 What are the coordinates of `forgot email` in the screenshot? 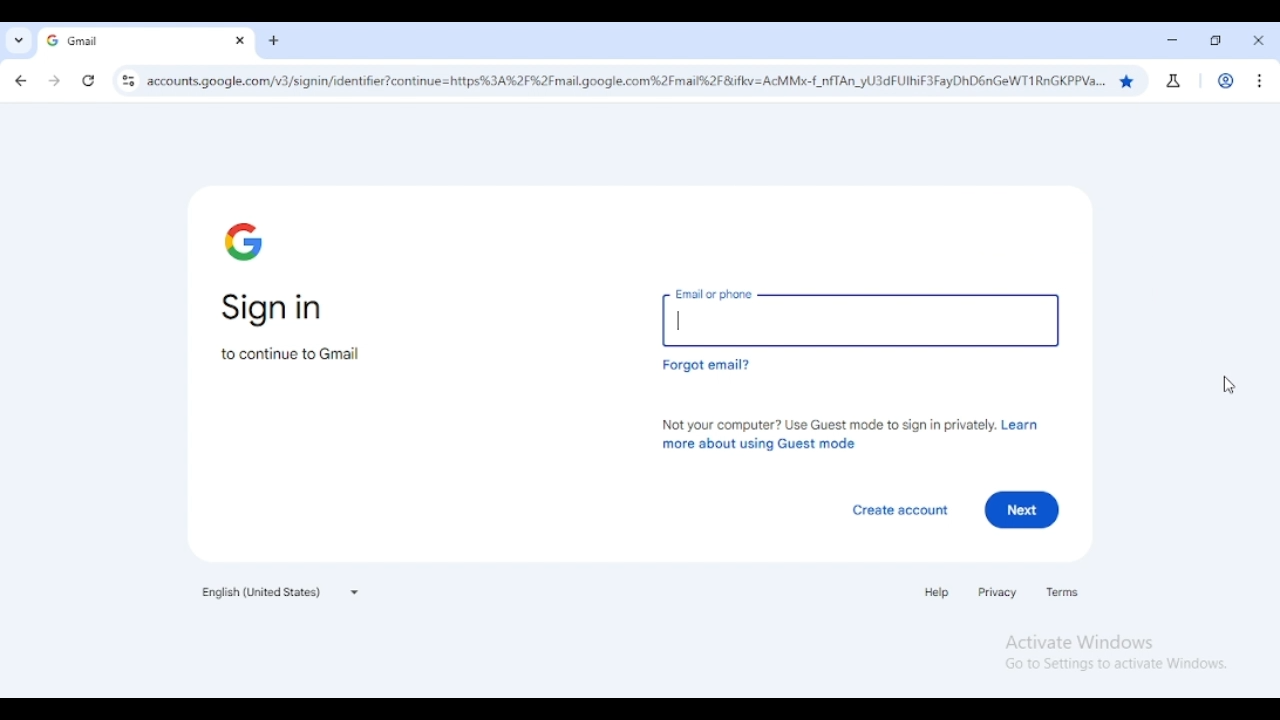 It's located at (705, 365).